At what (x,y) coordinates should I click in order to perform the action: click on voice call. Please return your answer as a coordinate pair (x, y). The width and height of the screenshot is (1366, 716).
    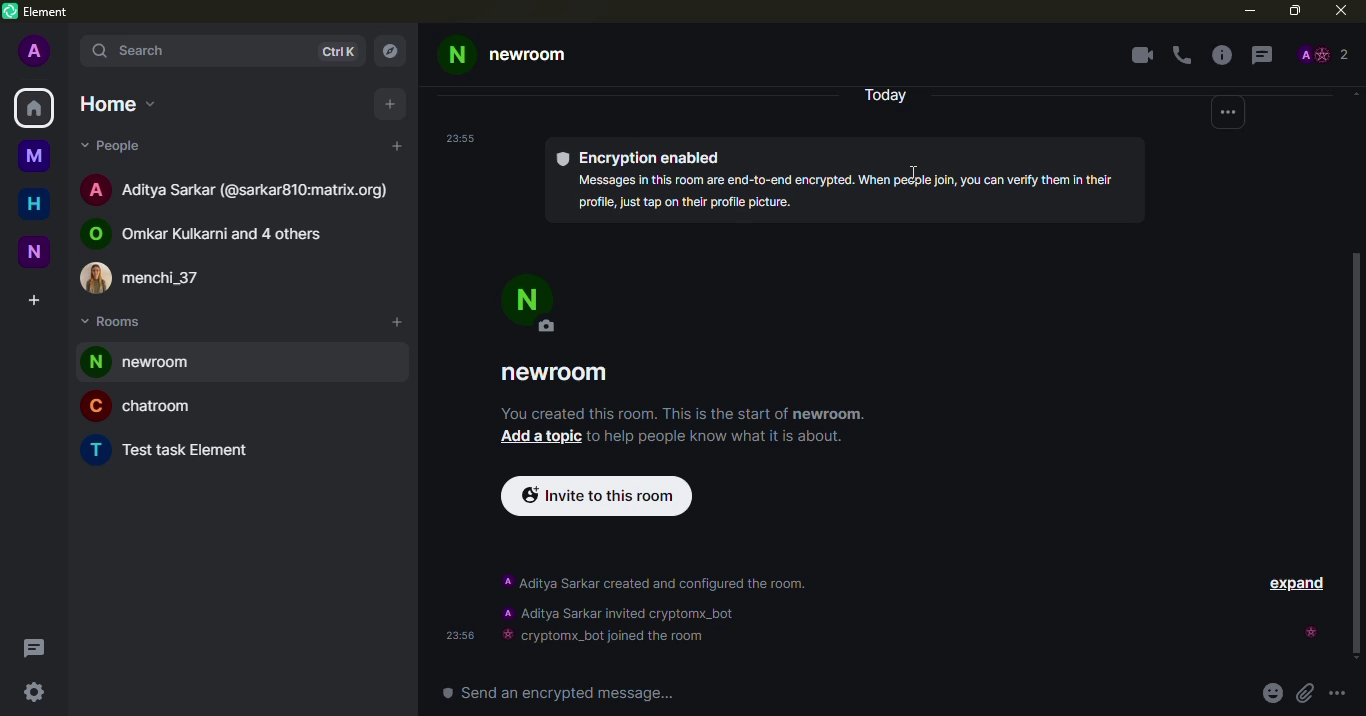
    Looking at the image, I should click on (1184, 55).